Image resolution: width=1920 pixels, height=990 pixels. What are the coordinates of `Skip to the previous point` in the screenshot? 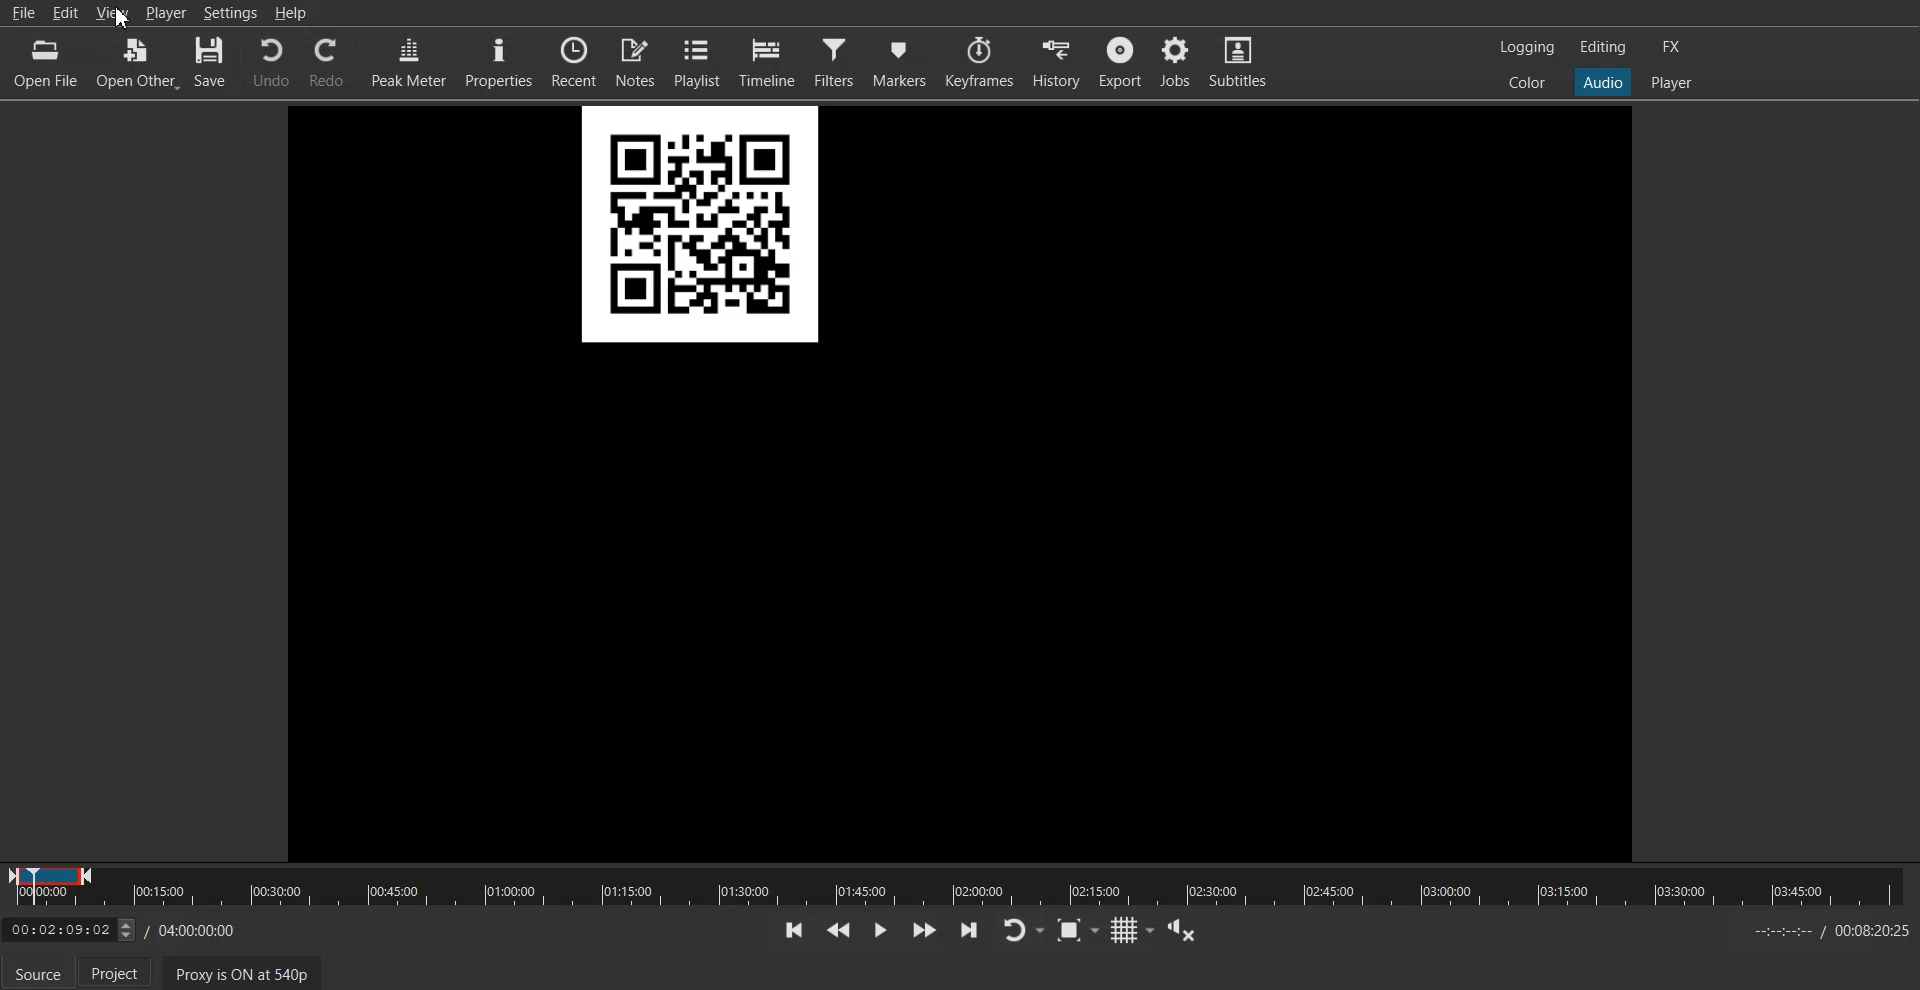 It's located at (796, 930).